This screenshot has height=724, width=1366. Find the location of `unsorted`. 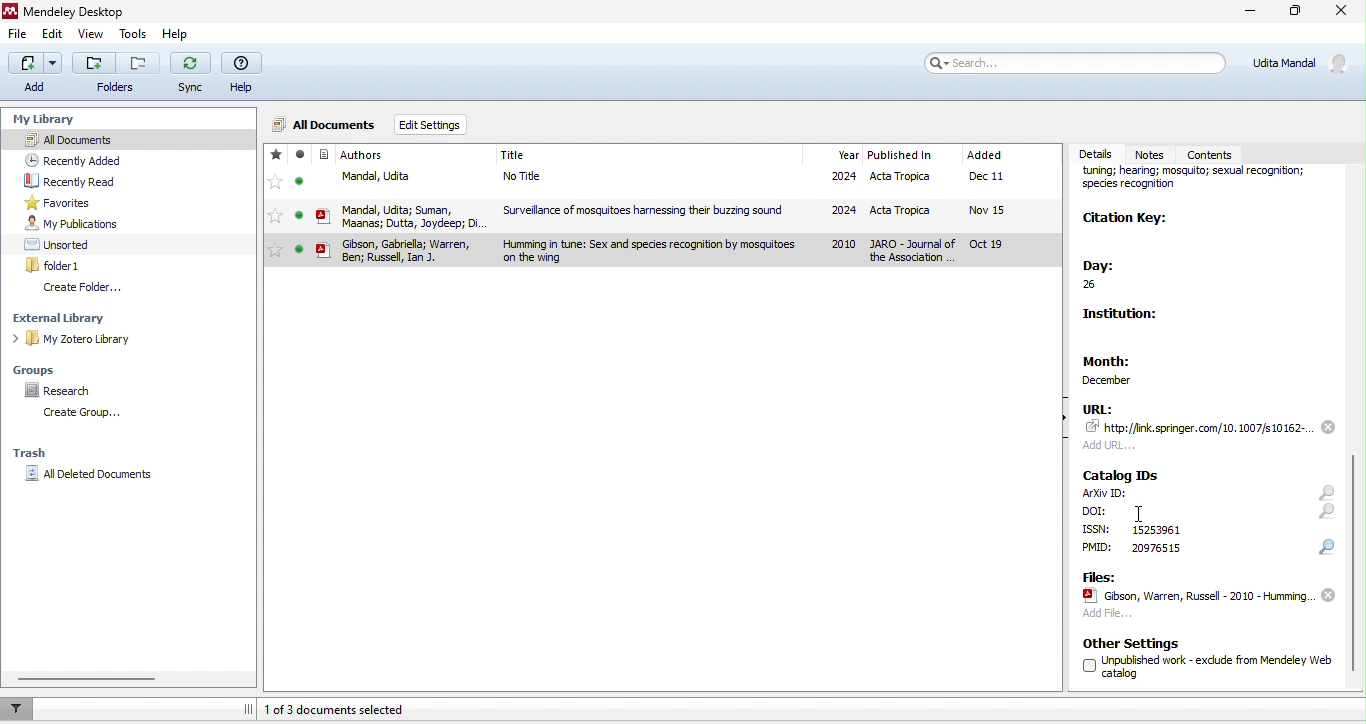

unsorted is located at coordinates (60, 244).